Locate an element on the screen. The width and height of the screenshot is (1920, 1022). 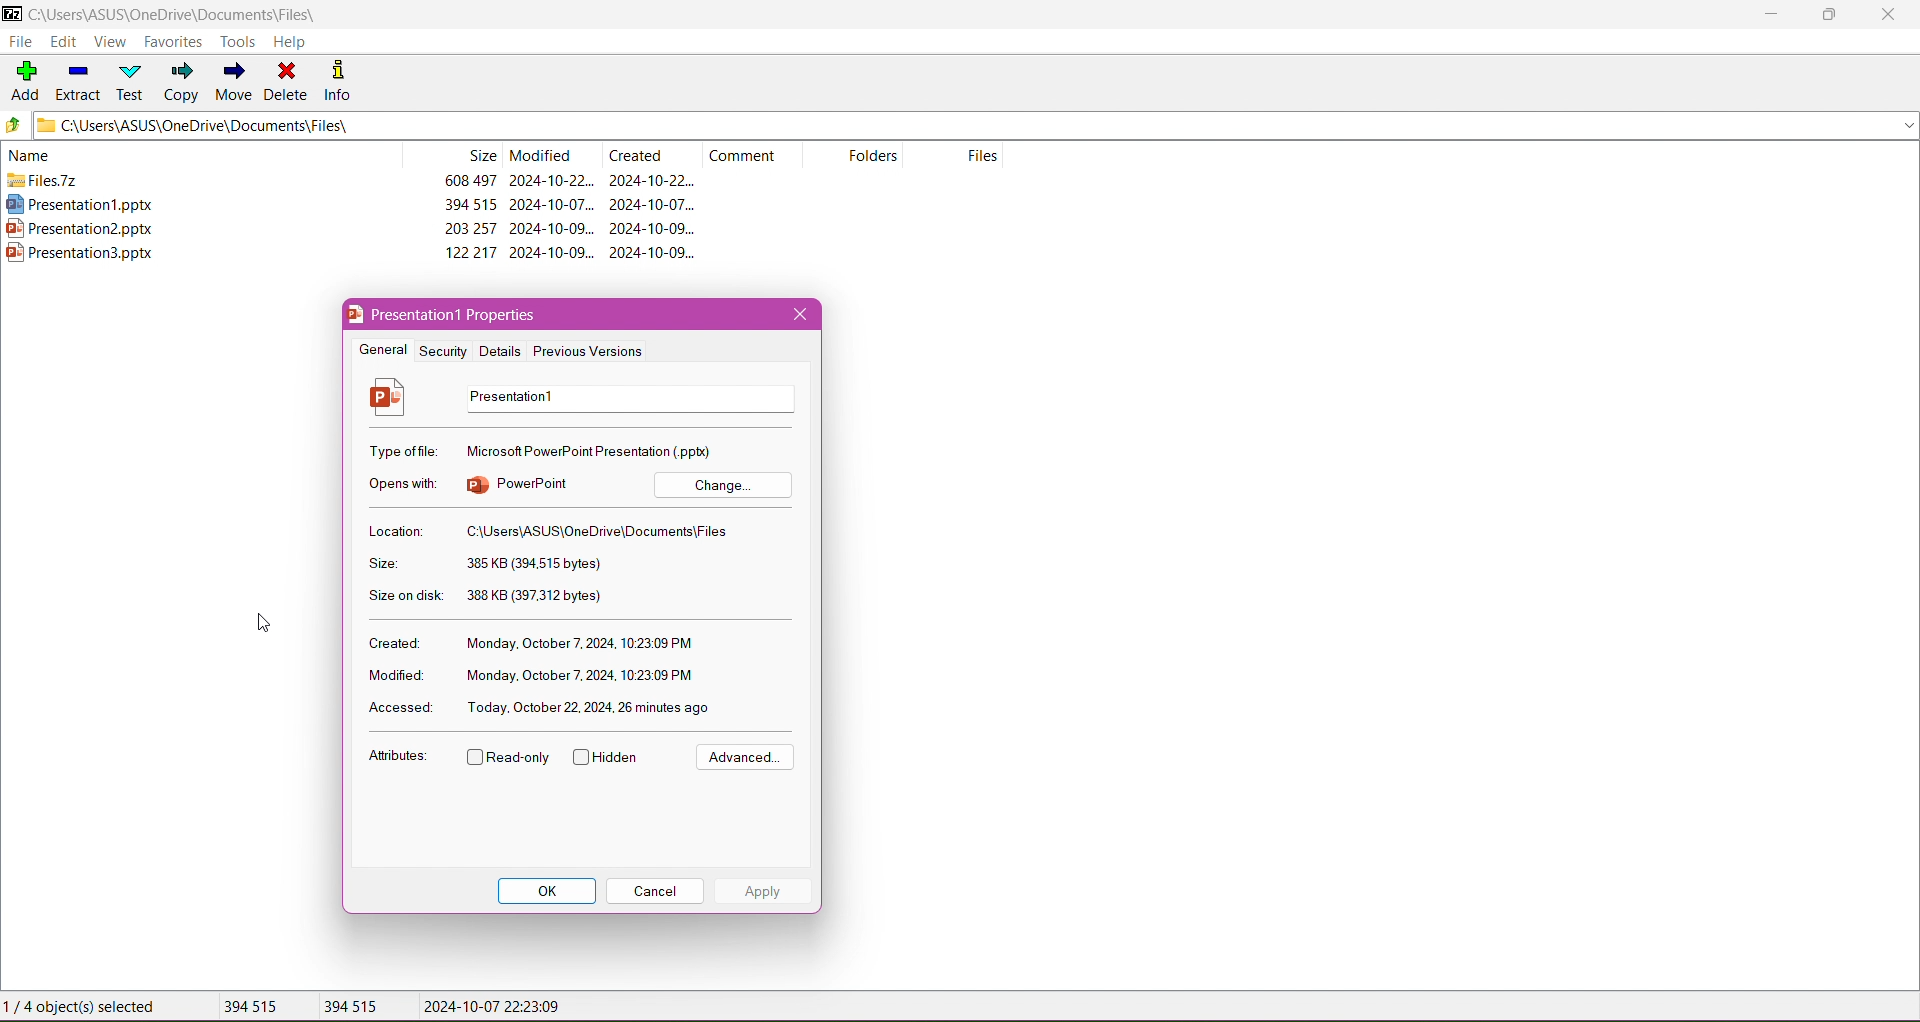
Info is located at coordinates (344, 82).